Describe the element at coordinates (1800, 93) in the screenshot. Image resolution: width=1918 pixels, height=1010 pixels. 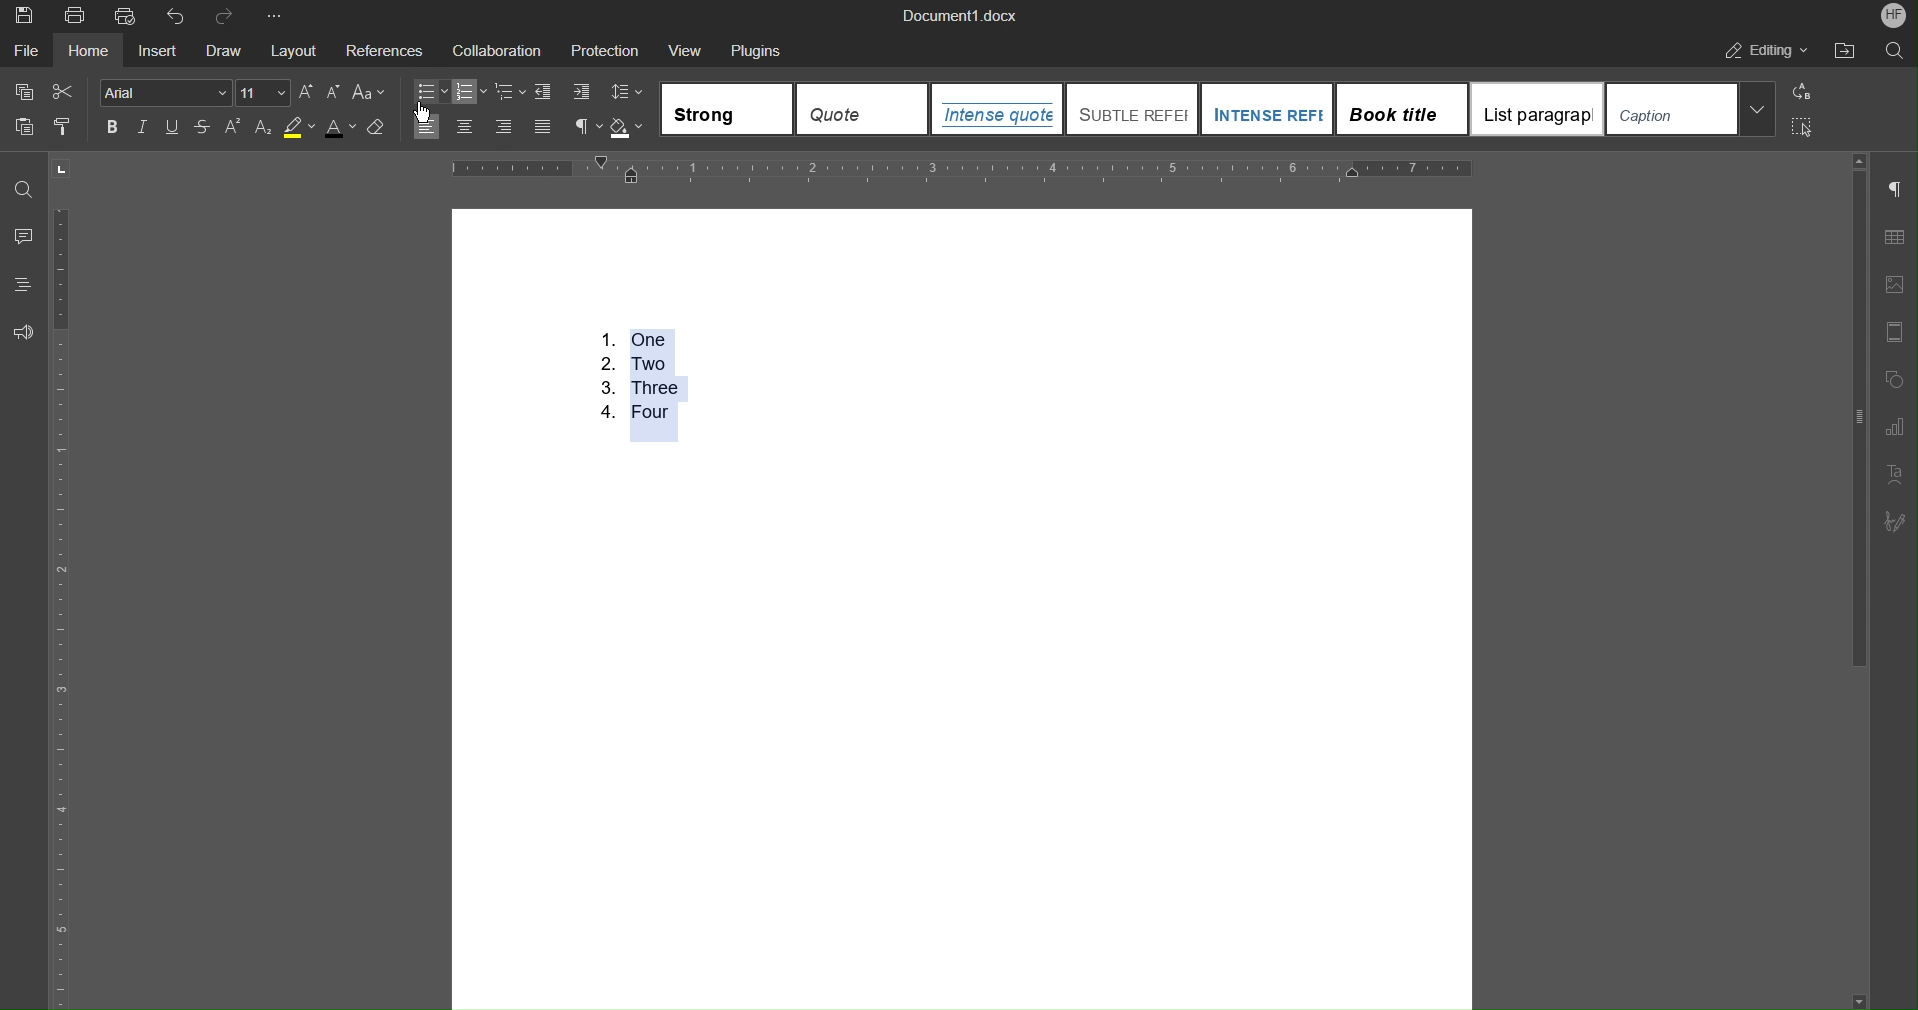
I see `Replace` at that location.